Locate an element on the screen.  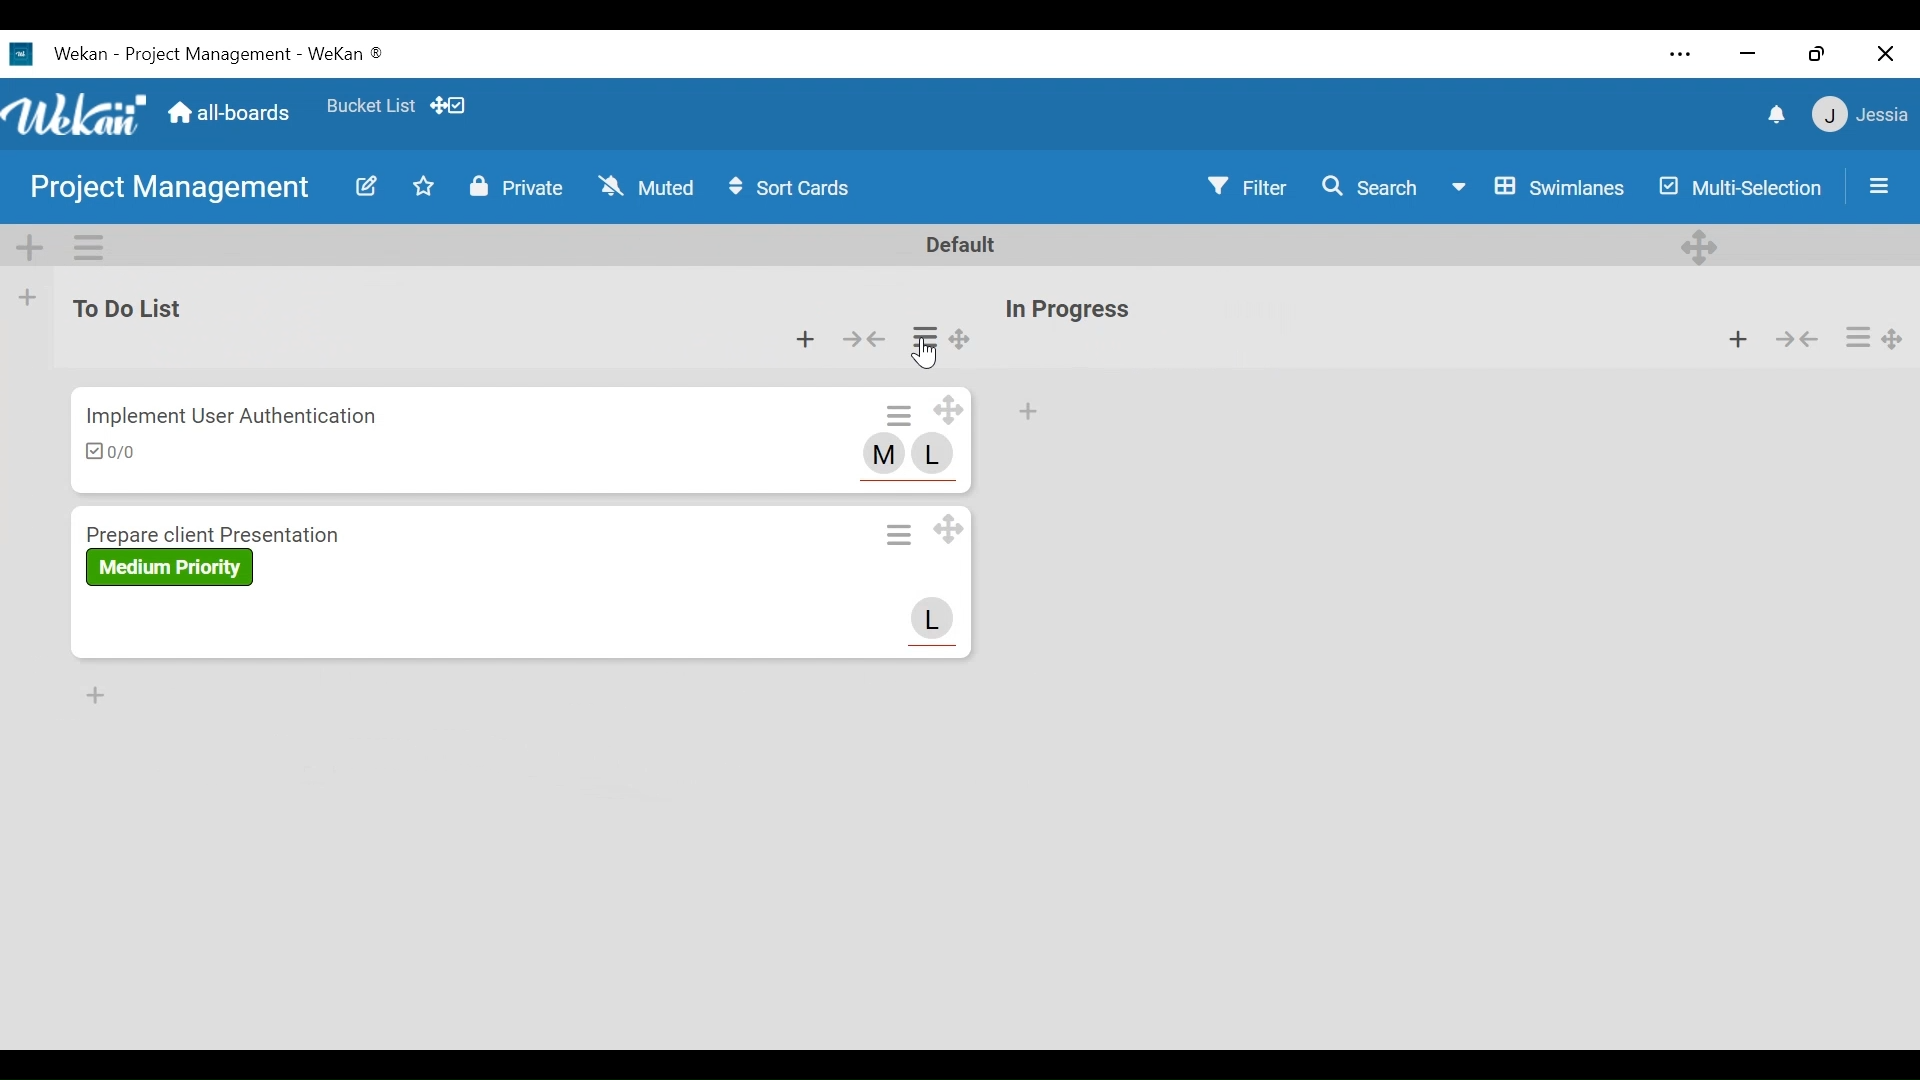
Private is located at coordinates (519, 188).